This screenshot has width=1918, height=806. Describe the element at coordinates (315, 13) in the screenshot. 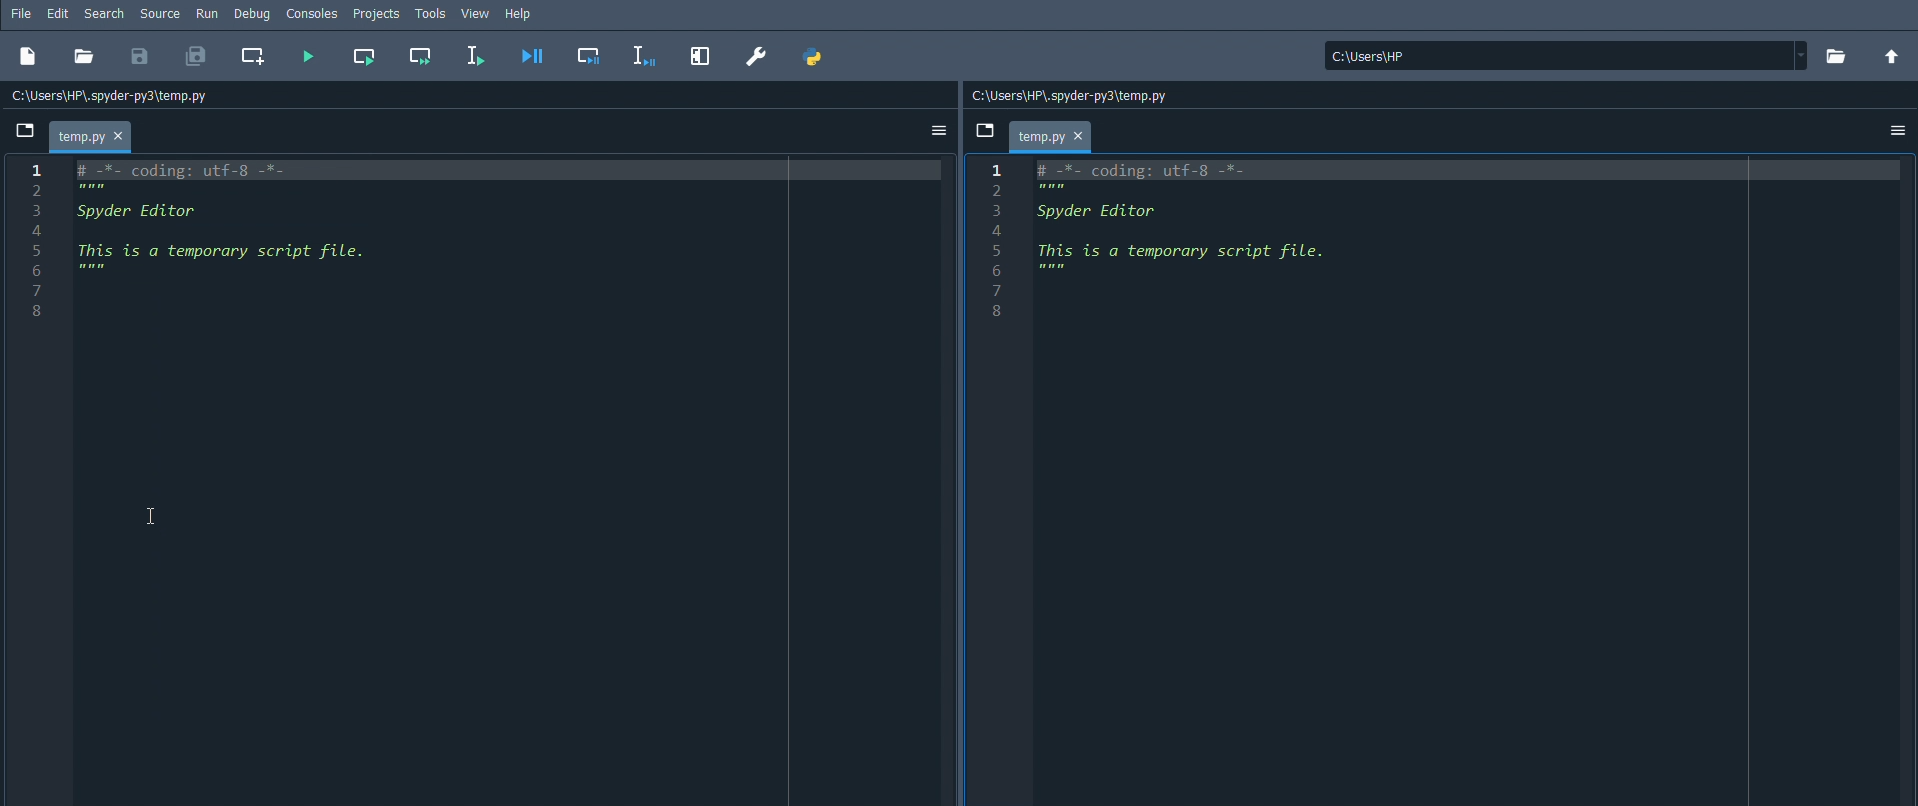

I see `Consoles` at that location.